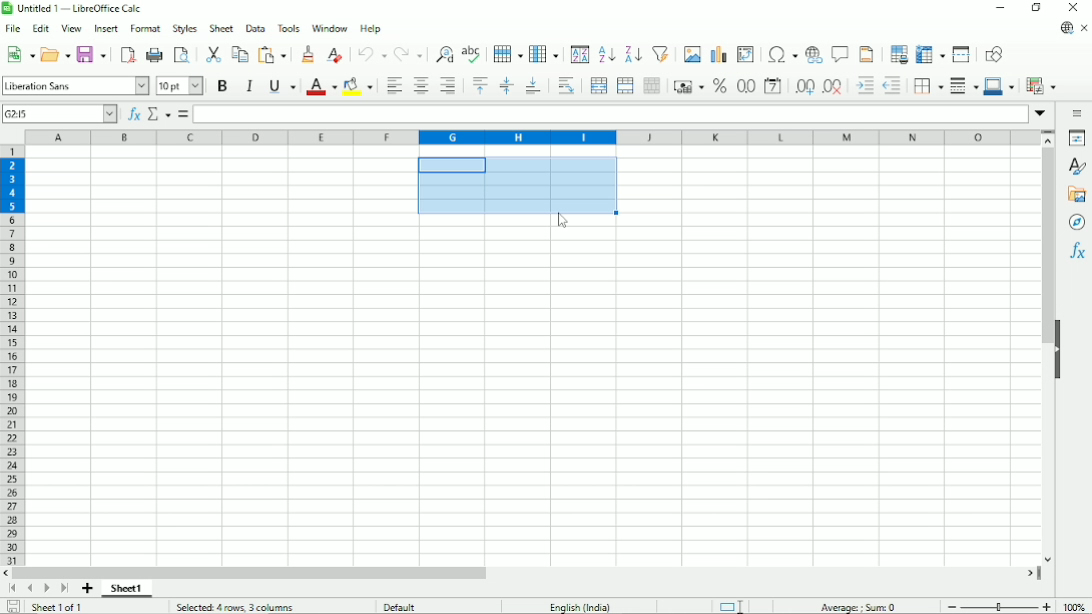 Image resolution: width=1092 pixels, height=614 pixels. I want to click on Font size, so click(179, 86).